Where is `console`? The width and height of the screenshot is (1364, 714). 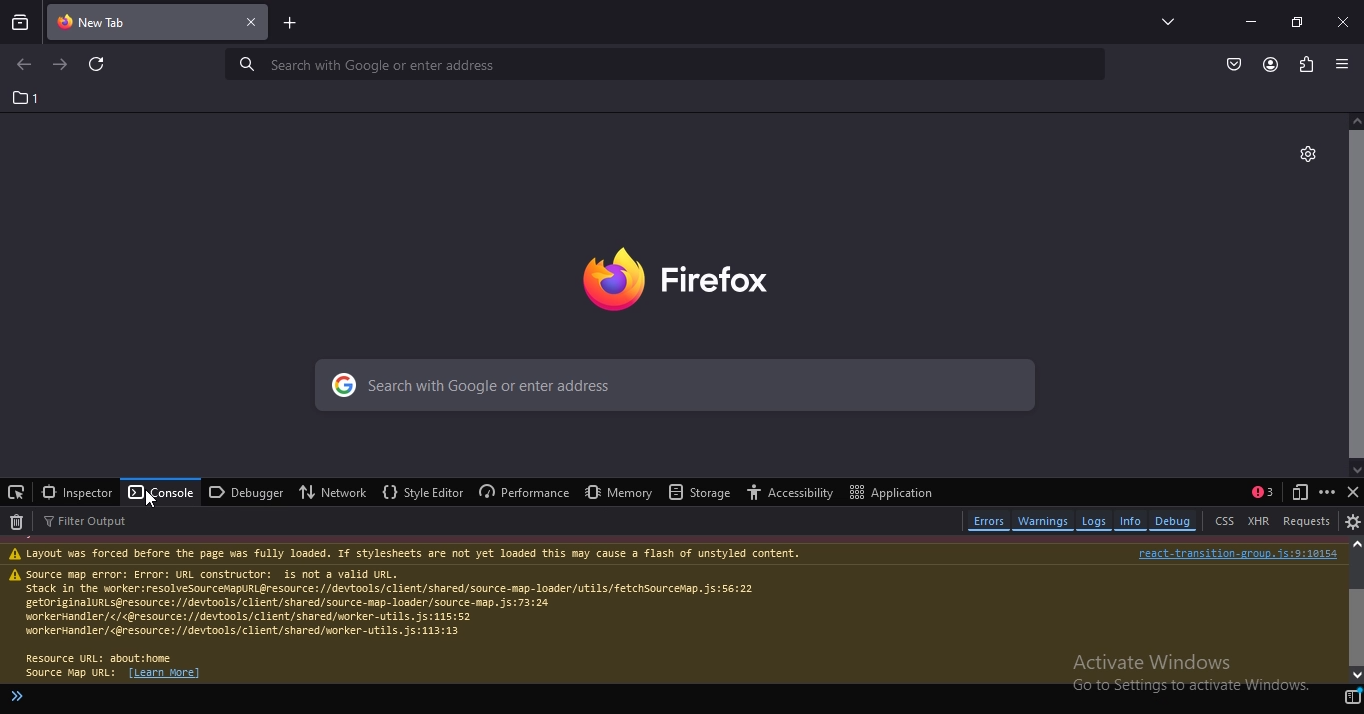 console is located at coordinates (160, 492).